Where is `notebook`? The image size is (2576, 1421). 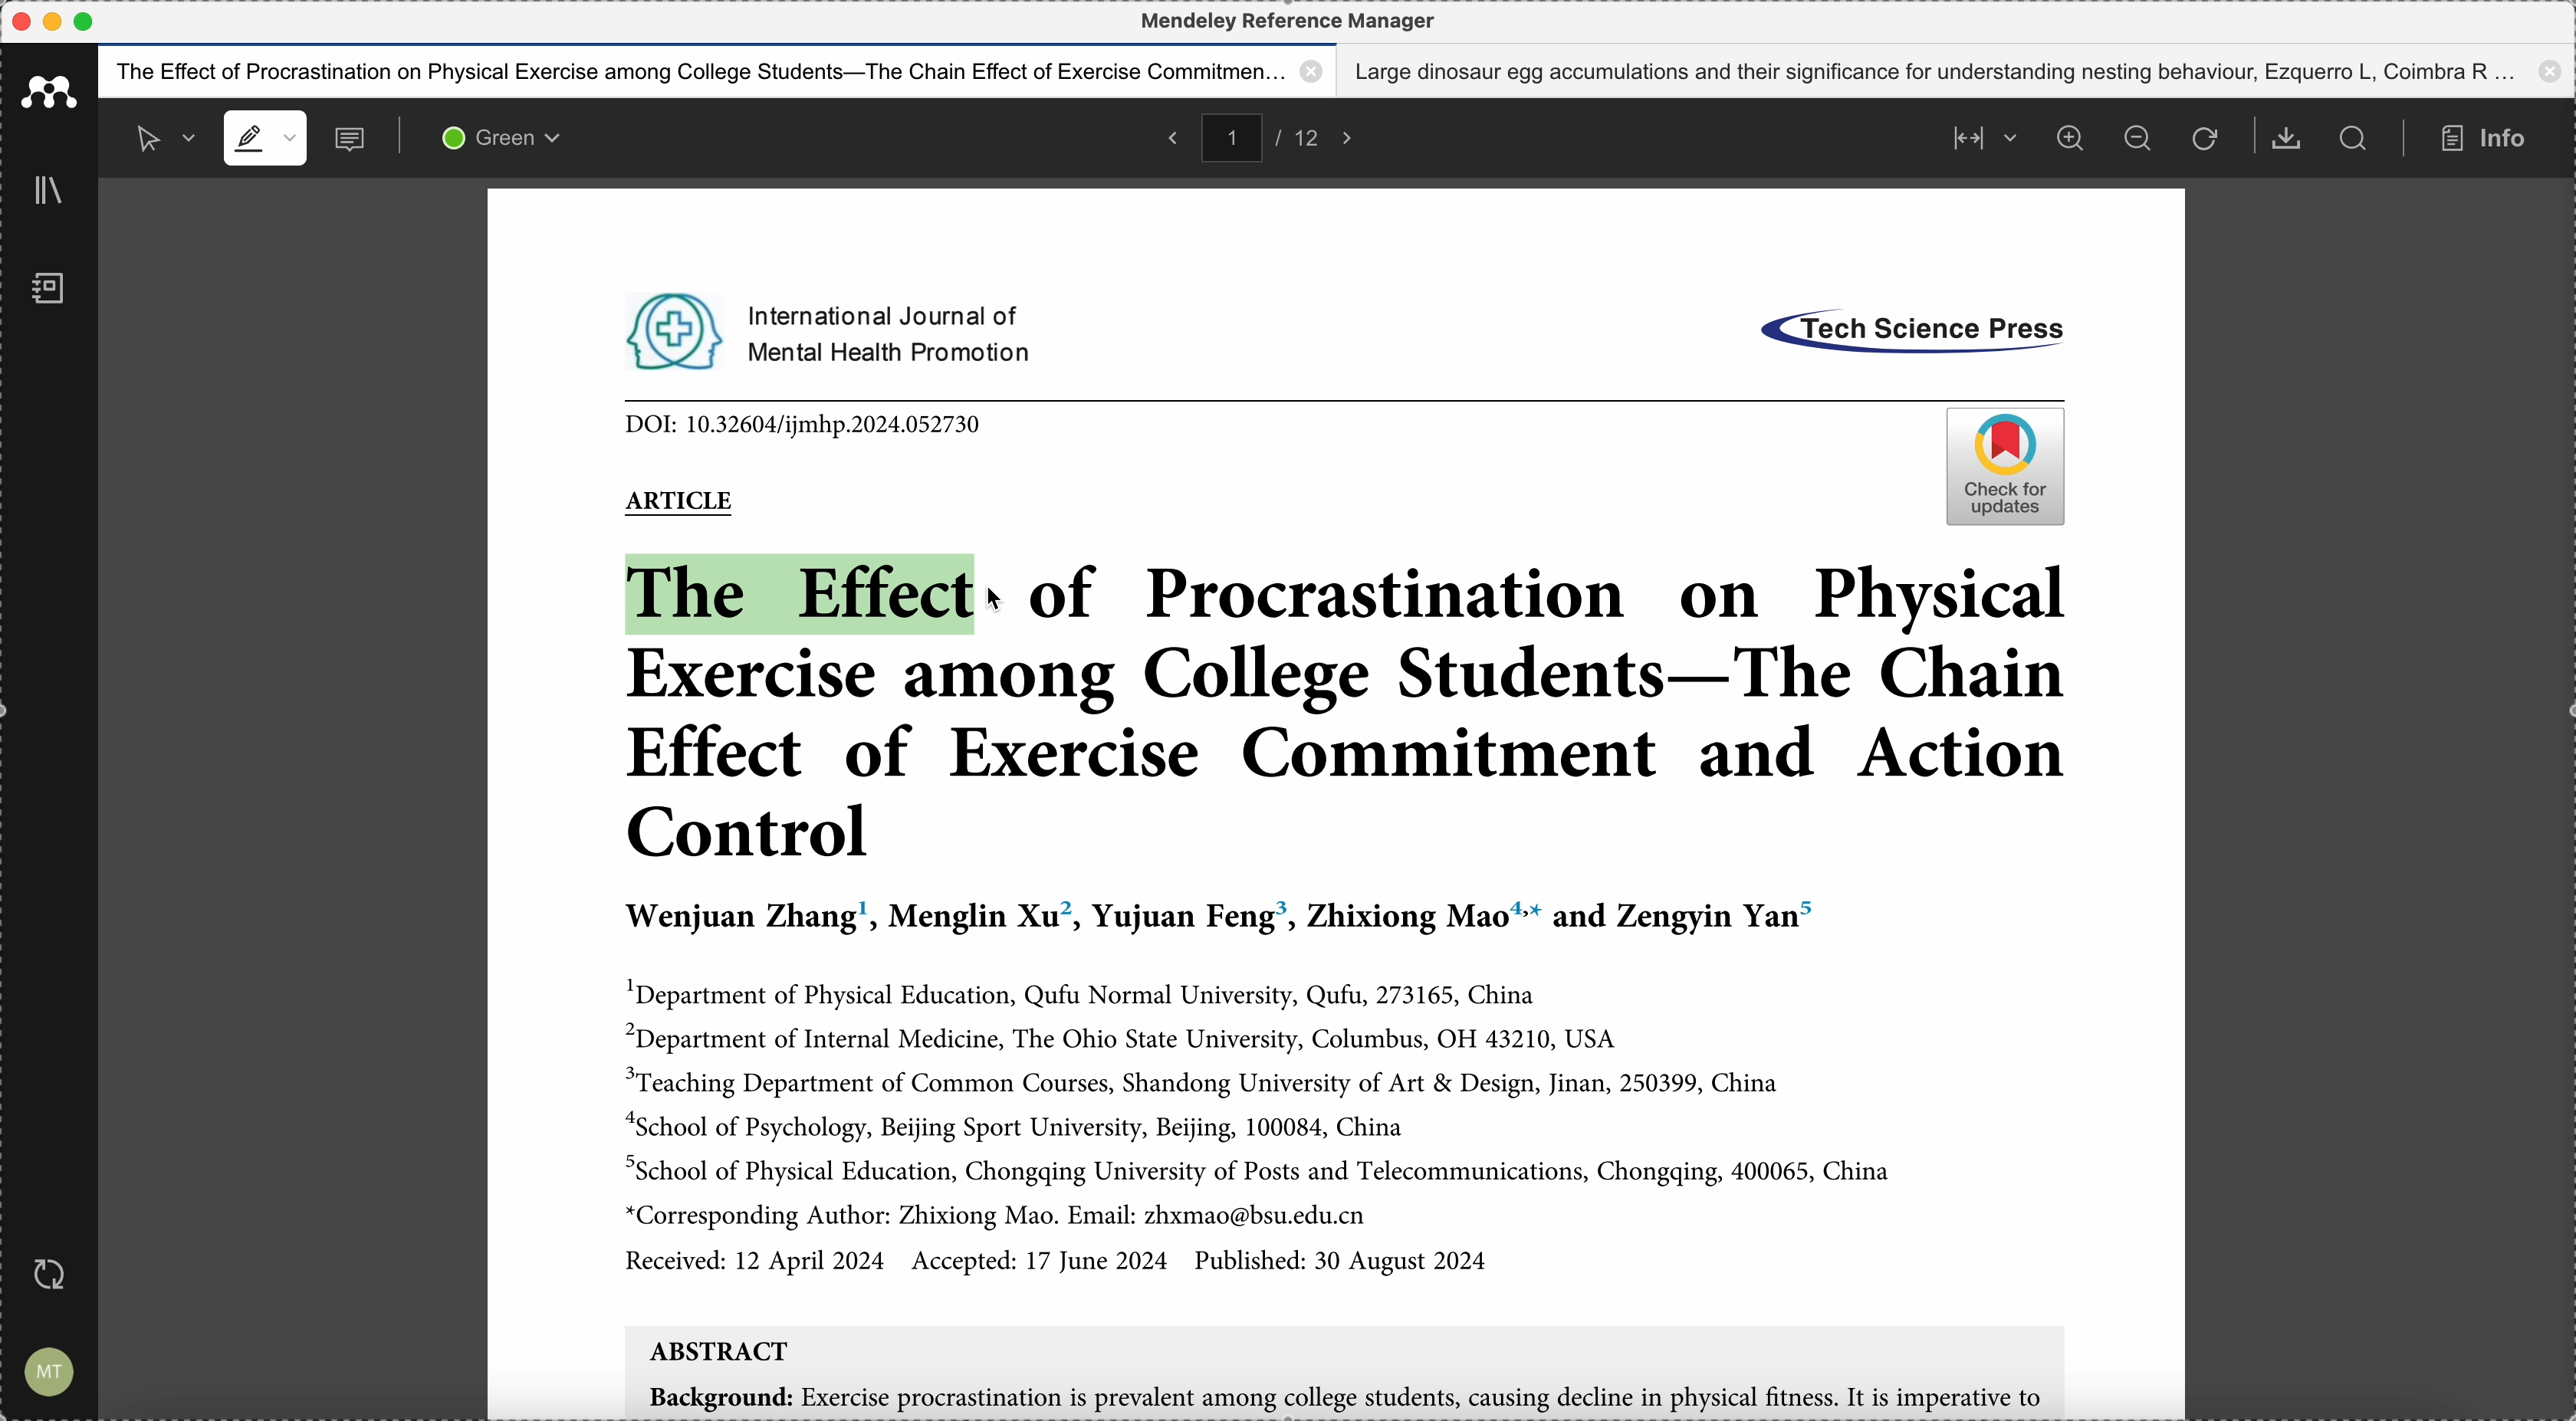 notebook is located at coordinates (48, 292).